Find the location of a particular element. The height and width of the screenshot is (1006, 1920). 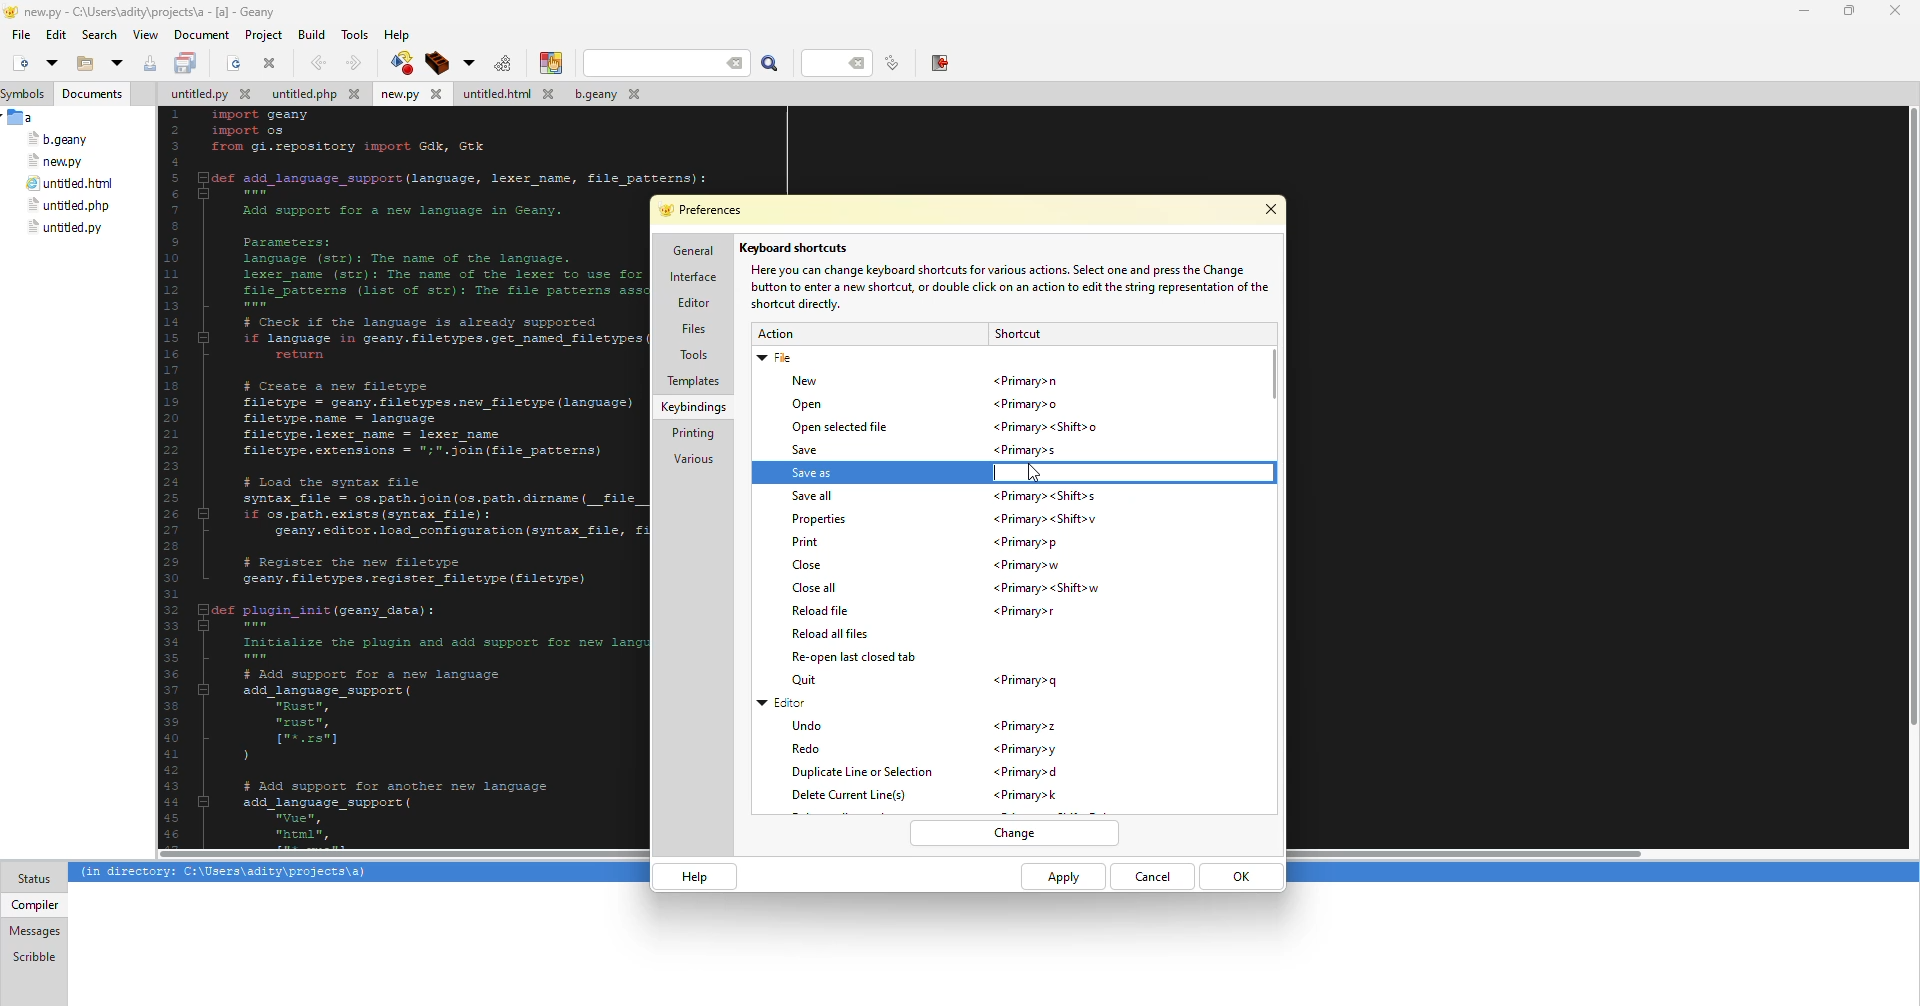

symbols is located at coordinates (28, 94).